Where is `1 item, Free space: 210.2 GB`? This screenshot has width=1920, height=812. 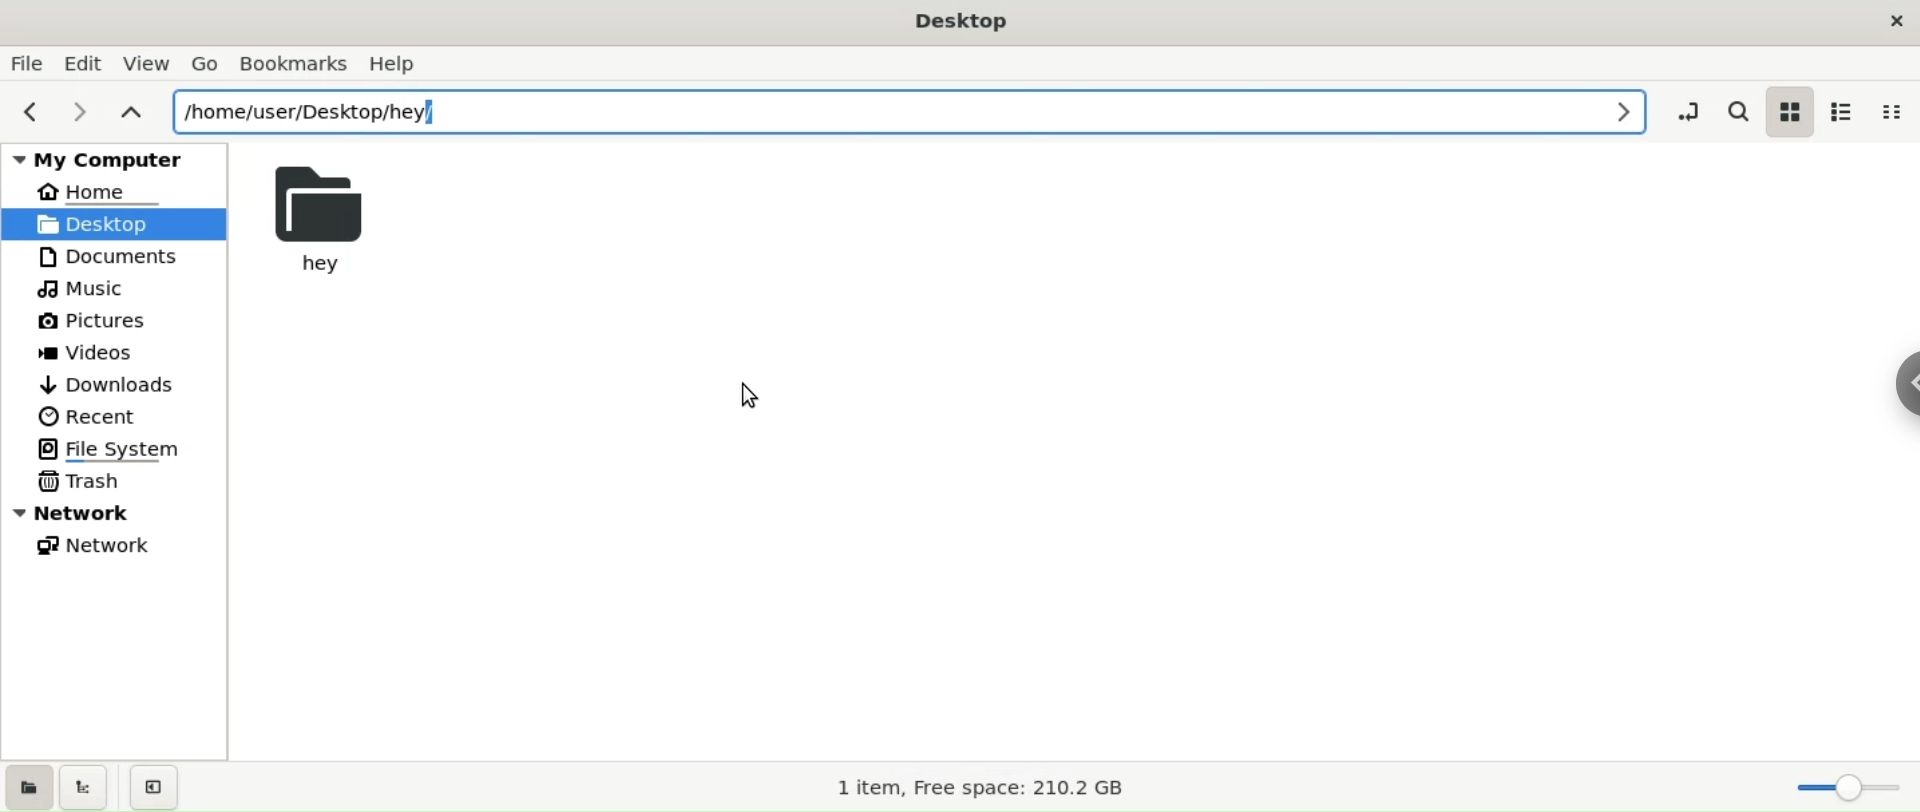
1 item, Free space: 210.2 GB is located at coordinates (999, 789).